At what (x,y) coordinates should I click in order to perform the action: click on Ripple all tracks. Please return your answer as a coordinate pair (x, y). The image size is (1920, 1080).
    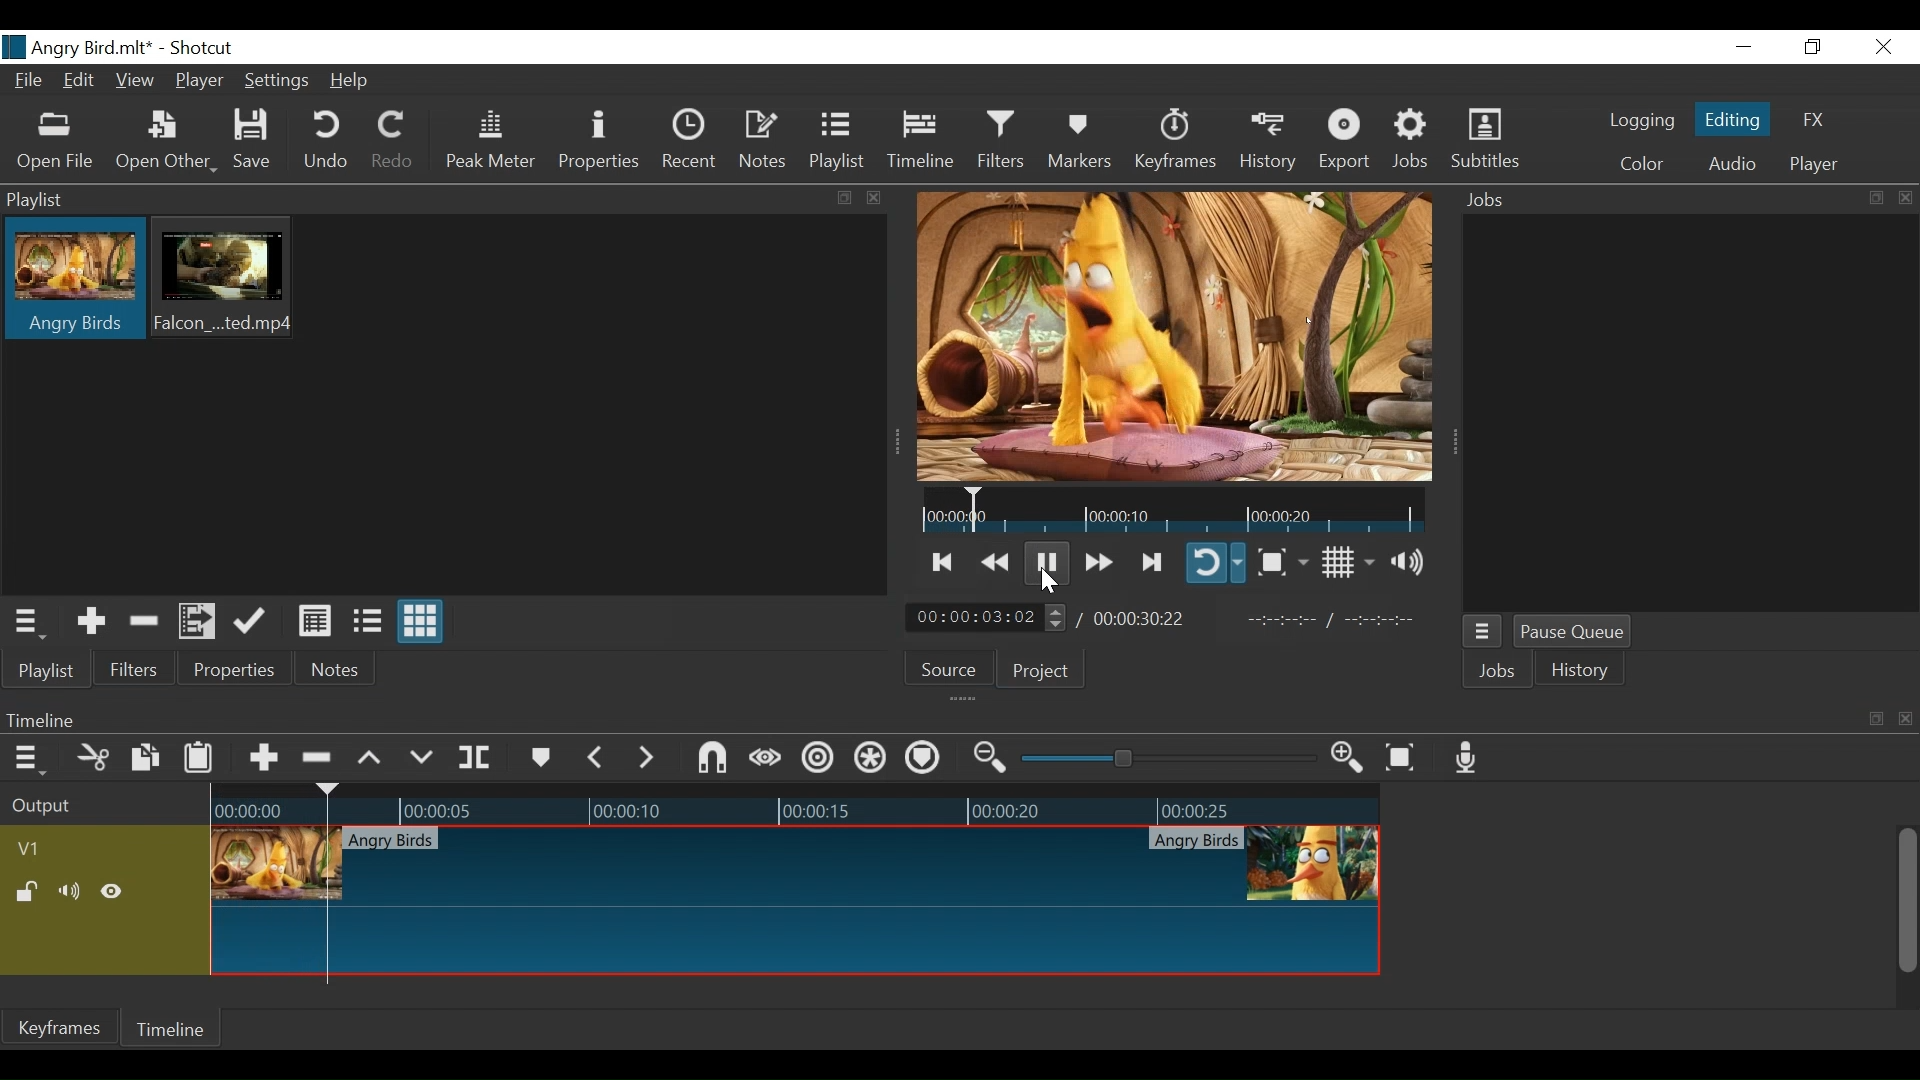
    Looking at the image, I should click on (869, 759).